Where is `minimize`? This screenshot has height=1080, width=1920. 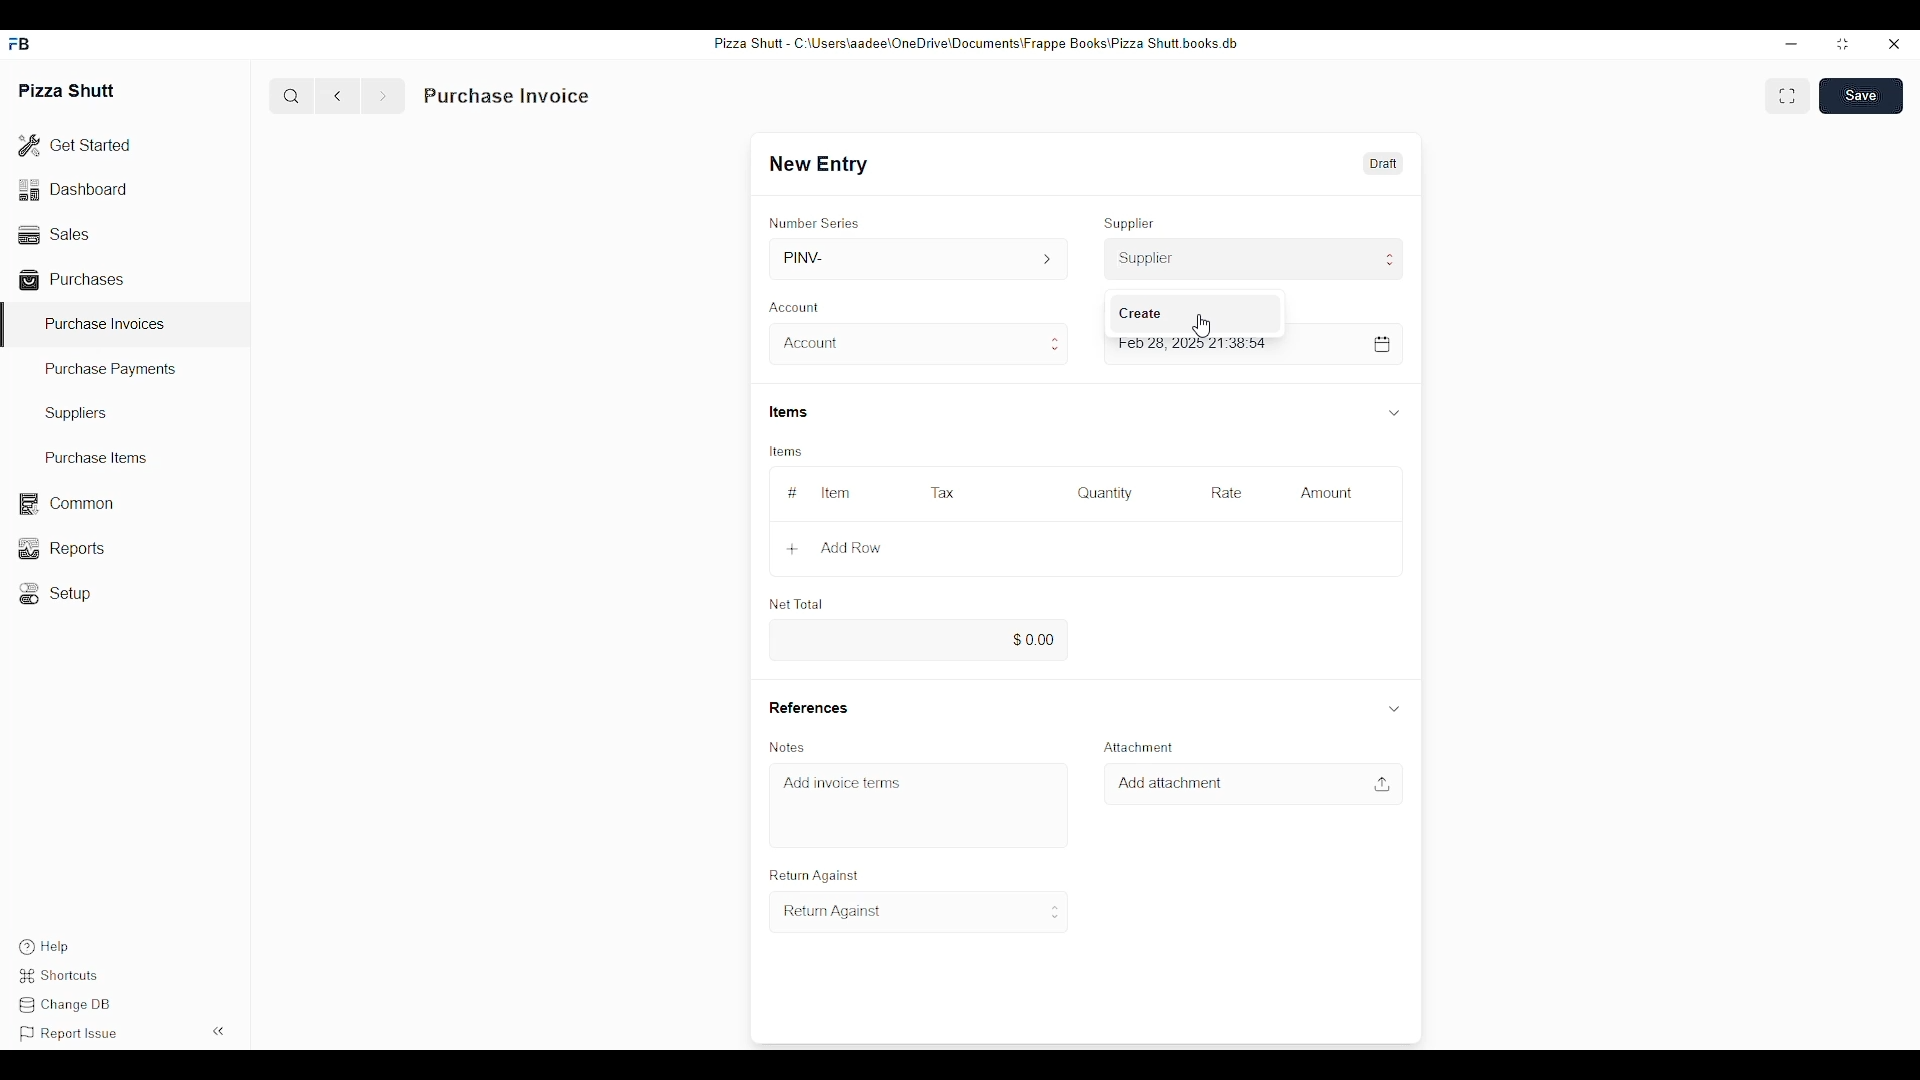
minimize is located at coordinates (1791, 43).